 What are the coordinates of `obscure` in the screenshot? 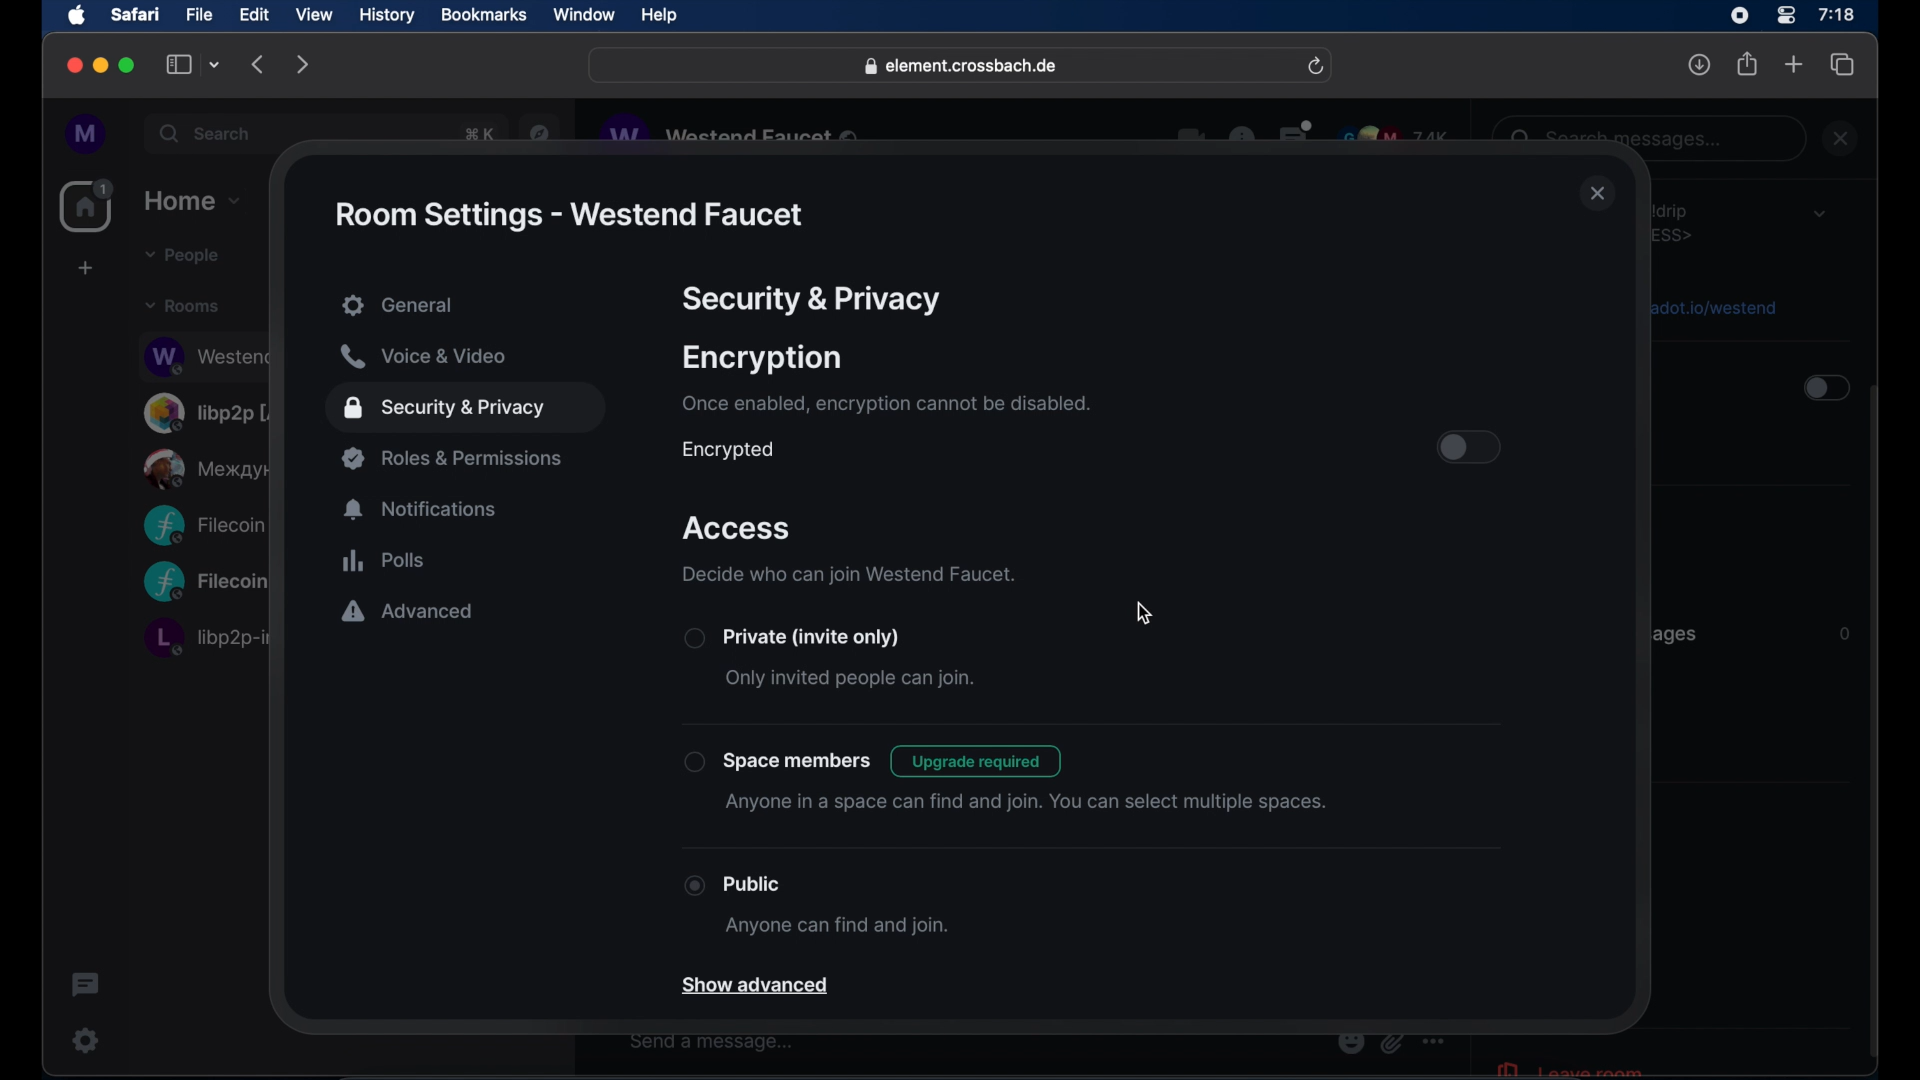 It's located at (206, 583).